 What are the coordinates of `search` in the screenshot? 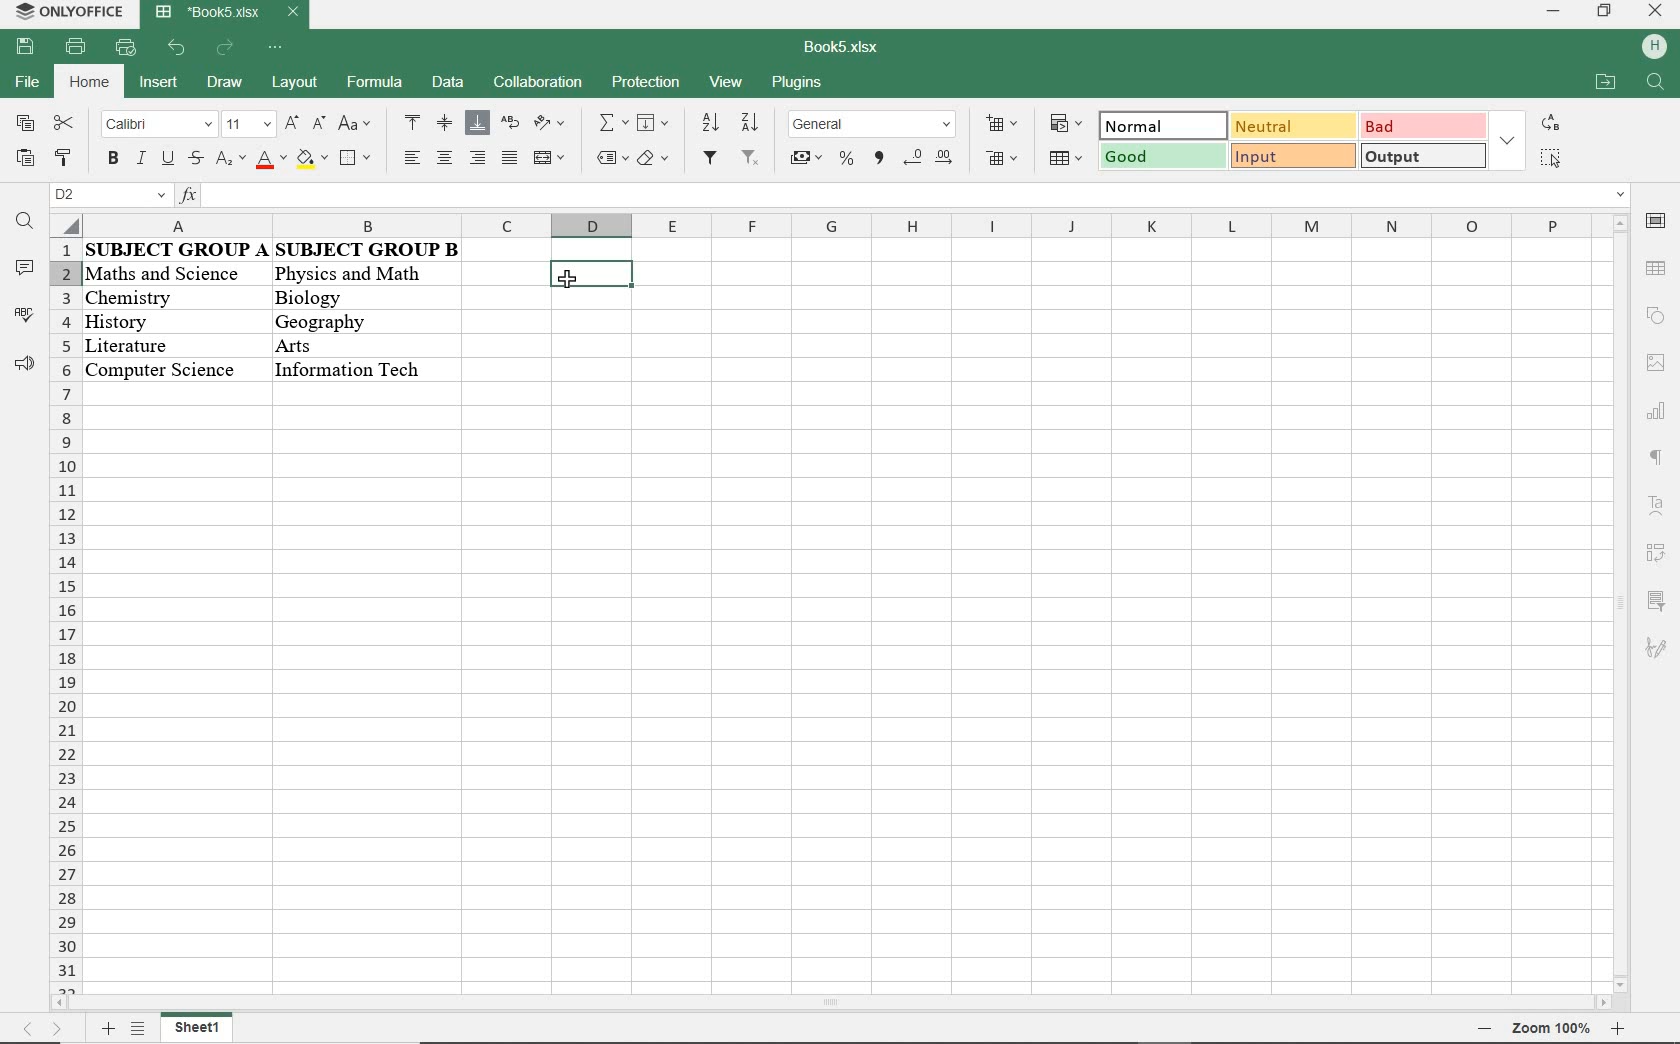 It's located at (1655, 87).